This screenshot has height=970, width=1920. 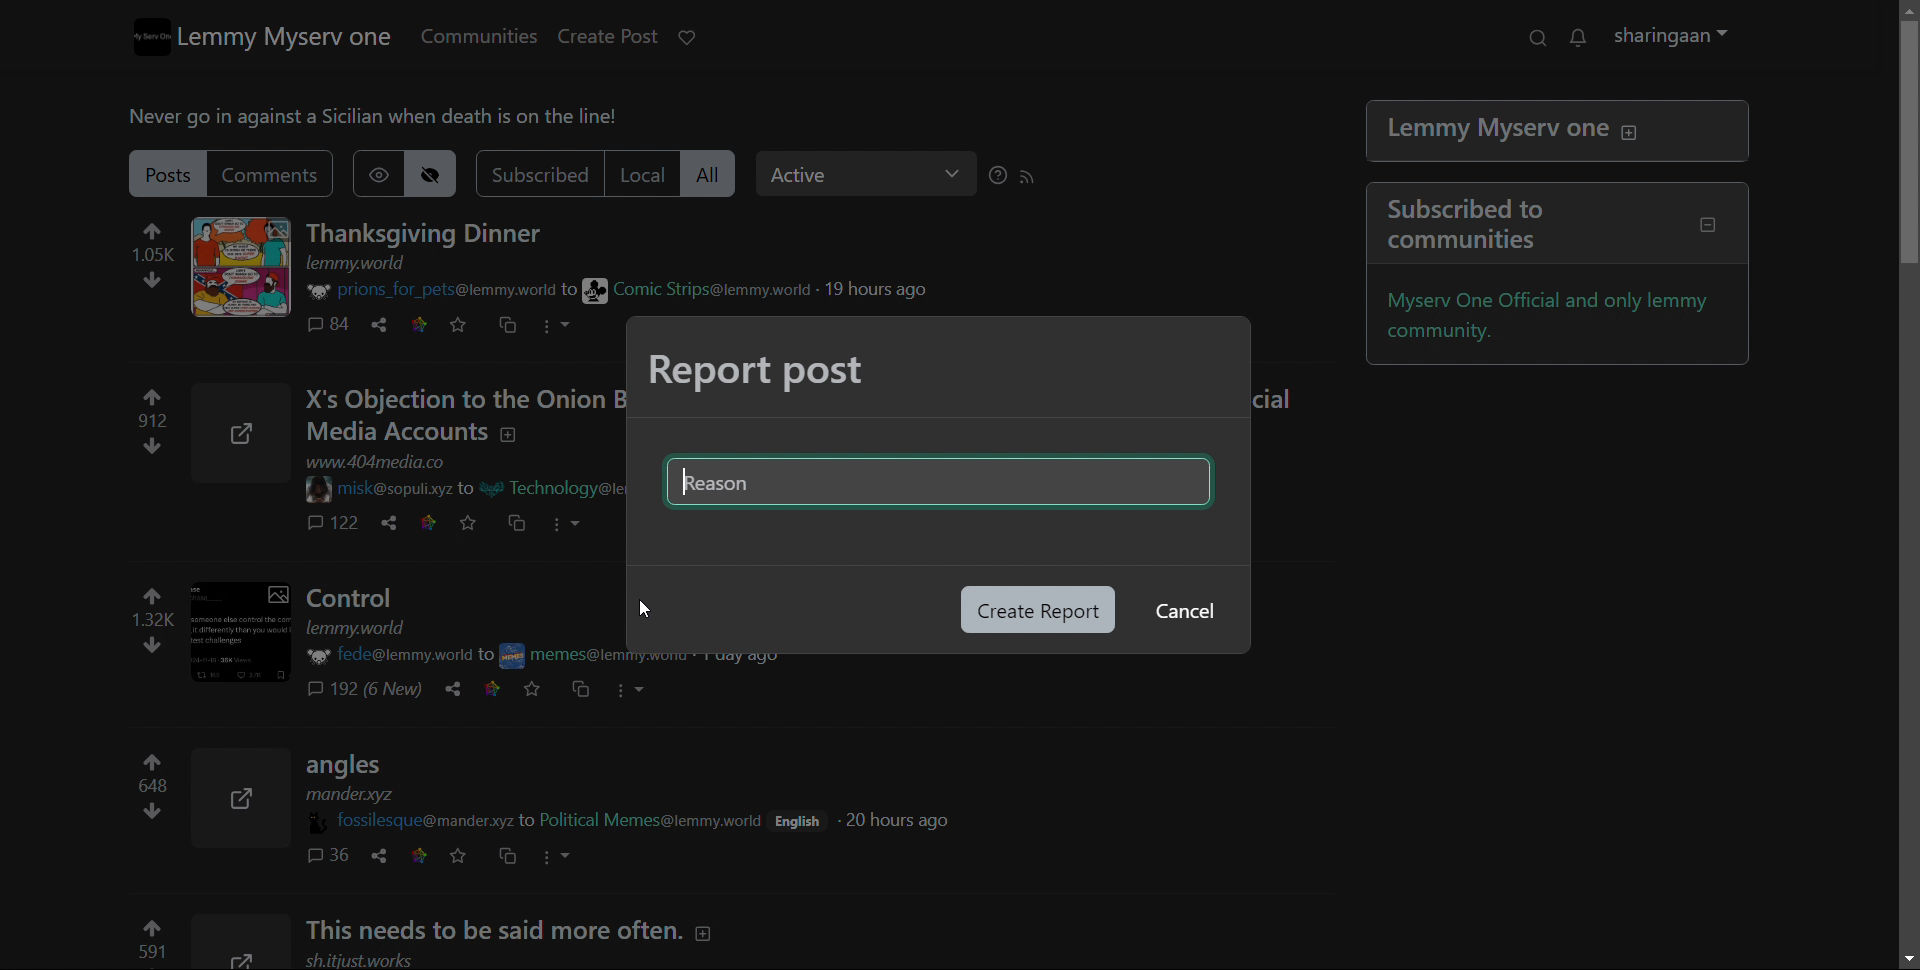 I want to click on share, so click(x=383, y=855).